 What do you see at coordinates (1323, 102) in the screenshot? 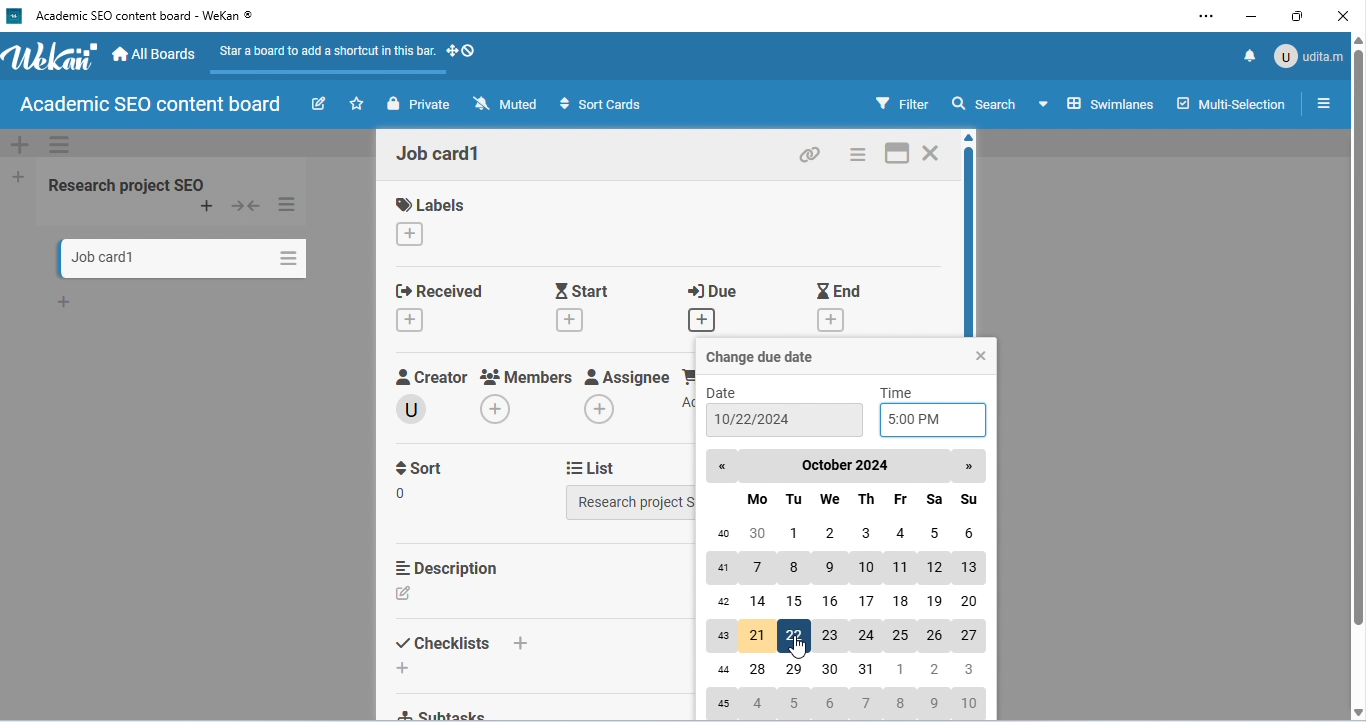
I see `open or close side bar` at bounding box center [1323, 102].